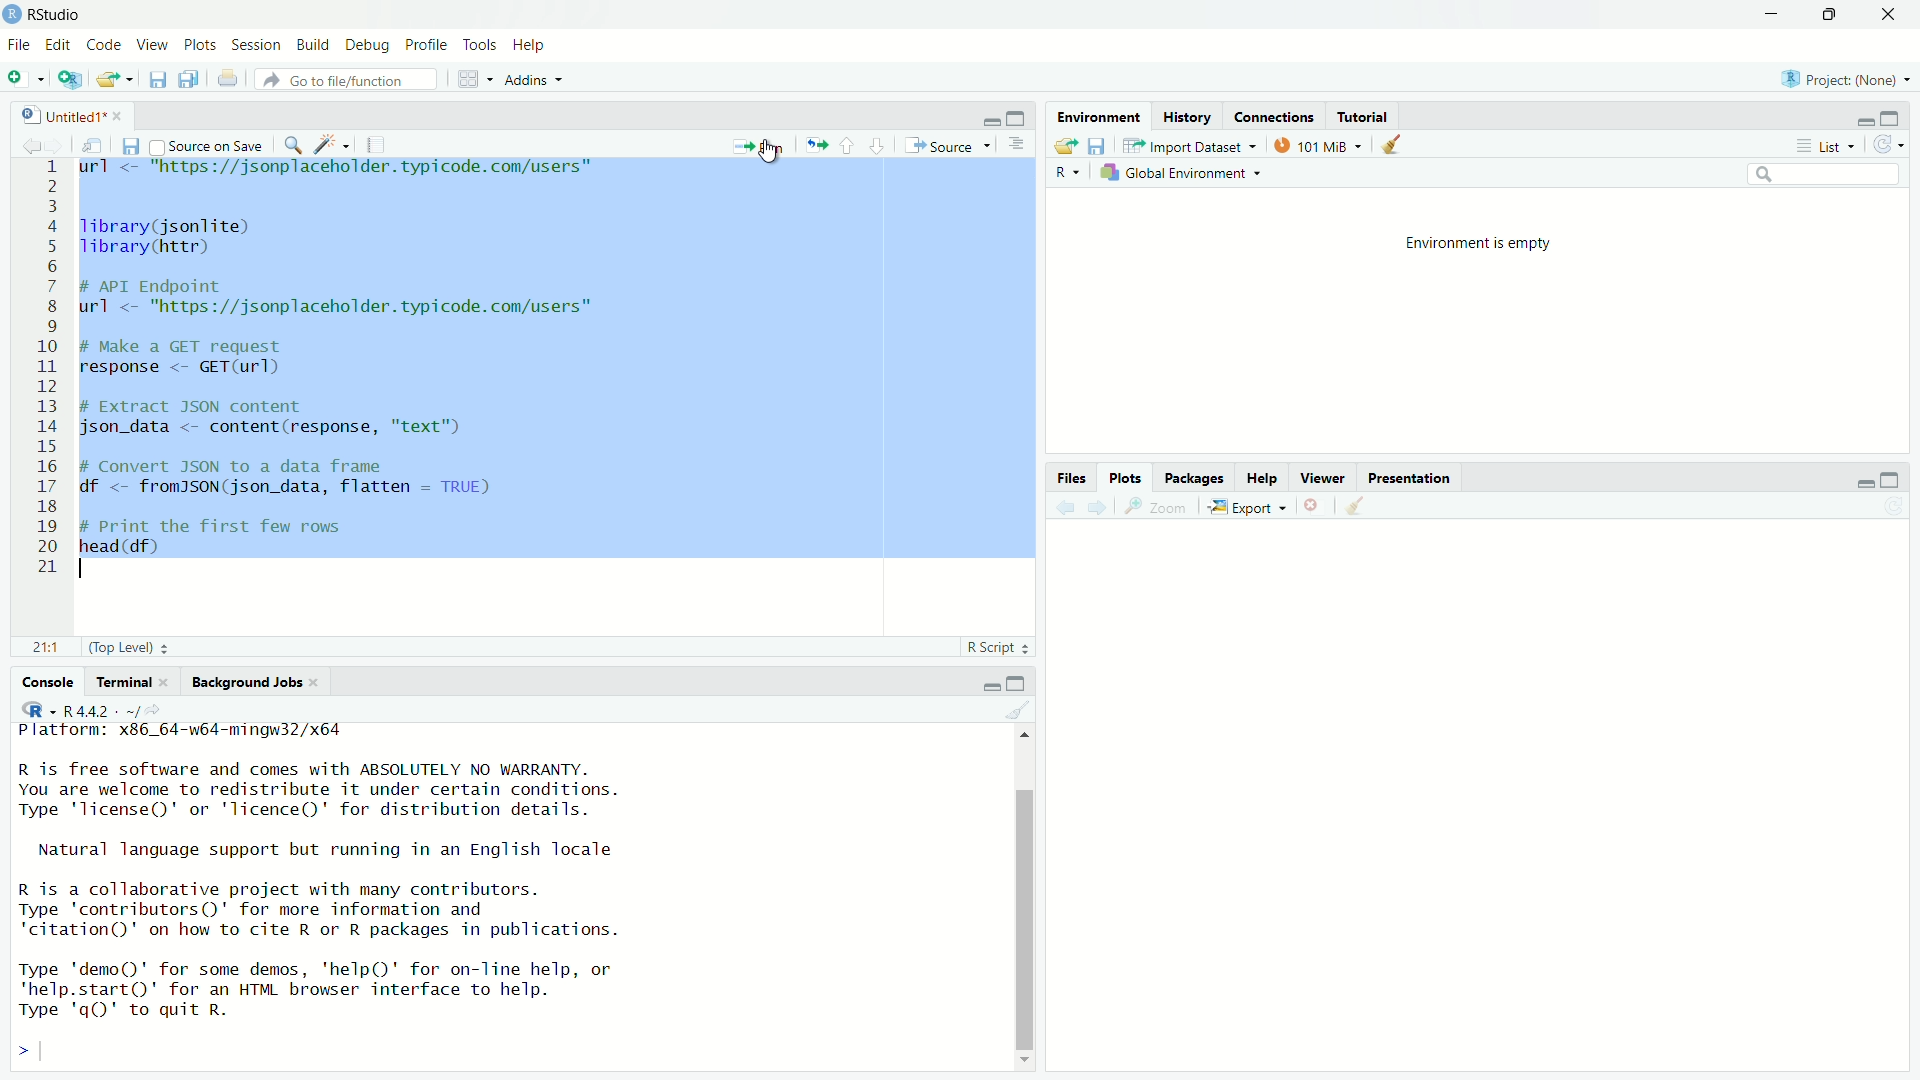  What do you see at coordinates (1156, 509) in the screenshot?
I see `Zoom` at bounding box center [1156, 509].